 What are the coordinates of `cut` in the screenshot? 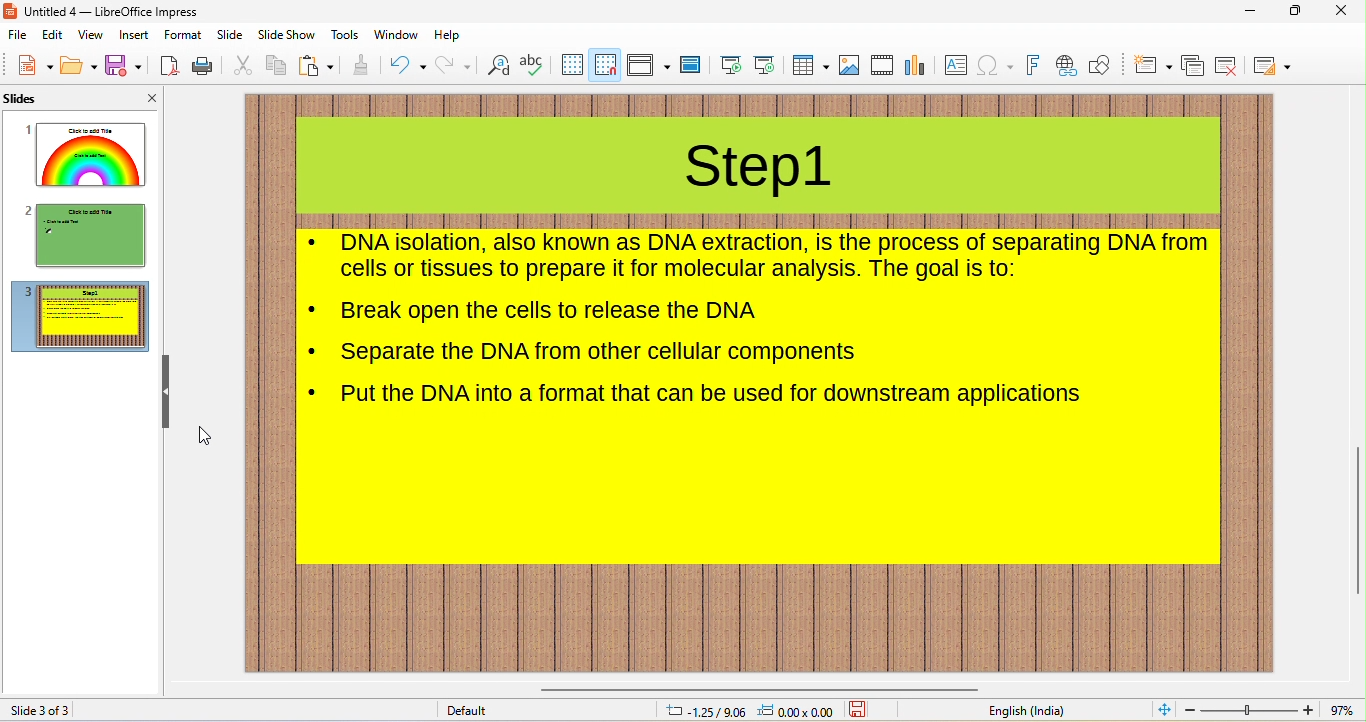 It's located at (240, 65).